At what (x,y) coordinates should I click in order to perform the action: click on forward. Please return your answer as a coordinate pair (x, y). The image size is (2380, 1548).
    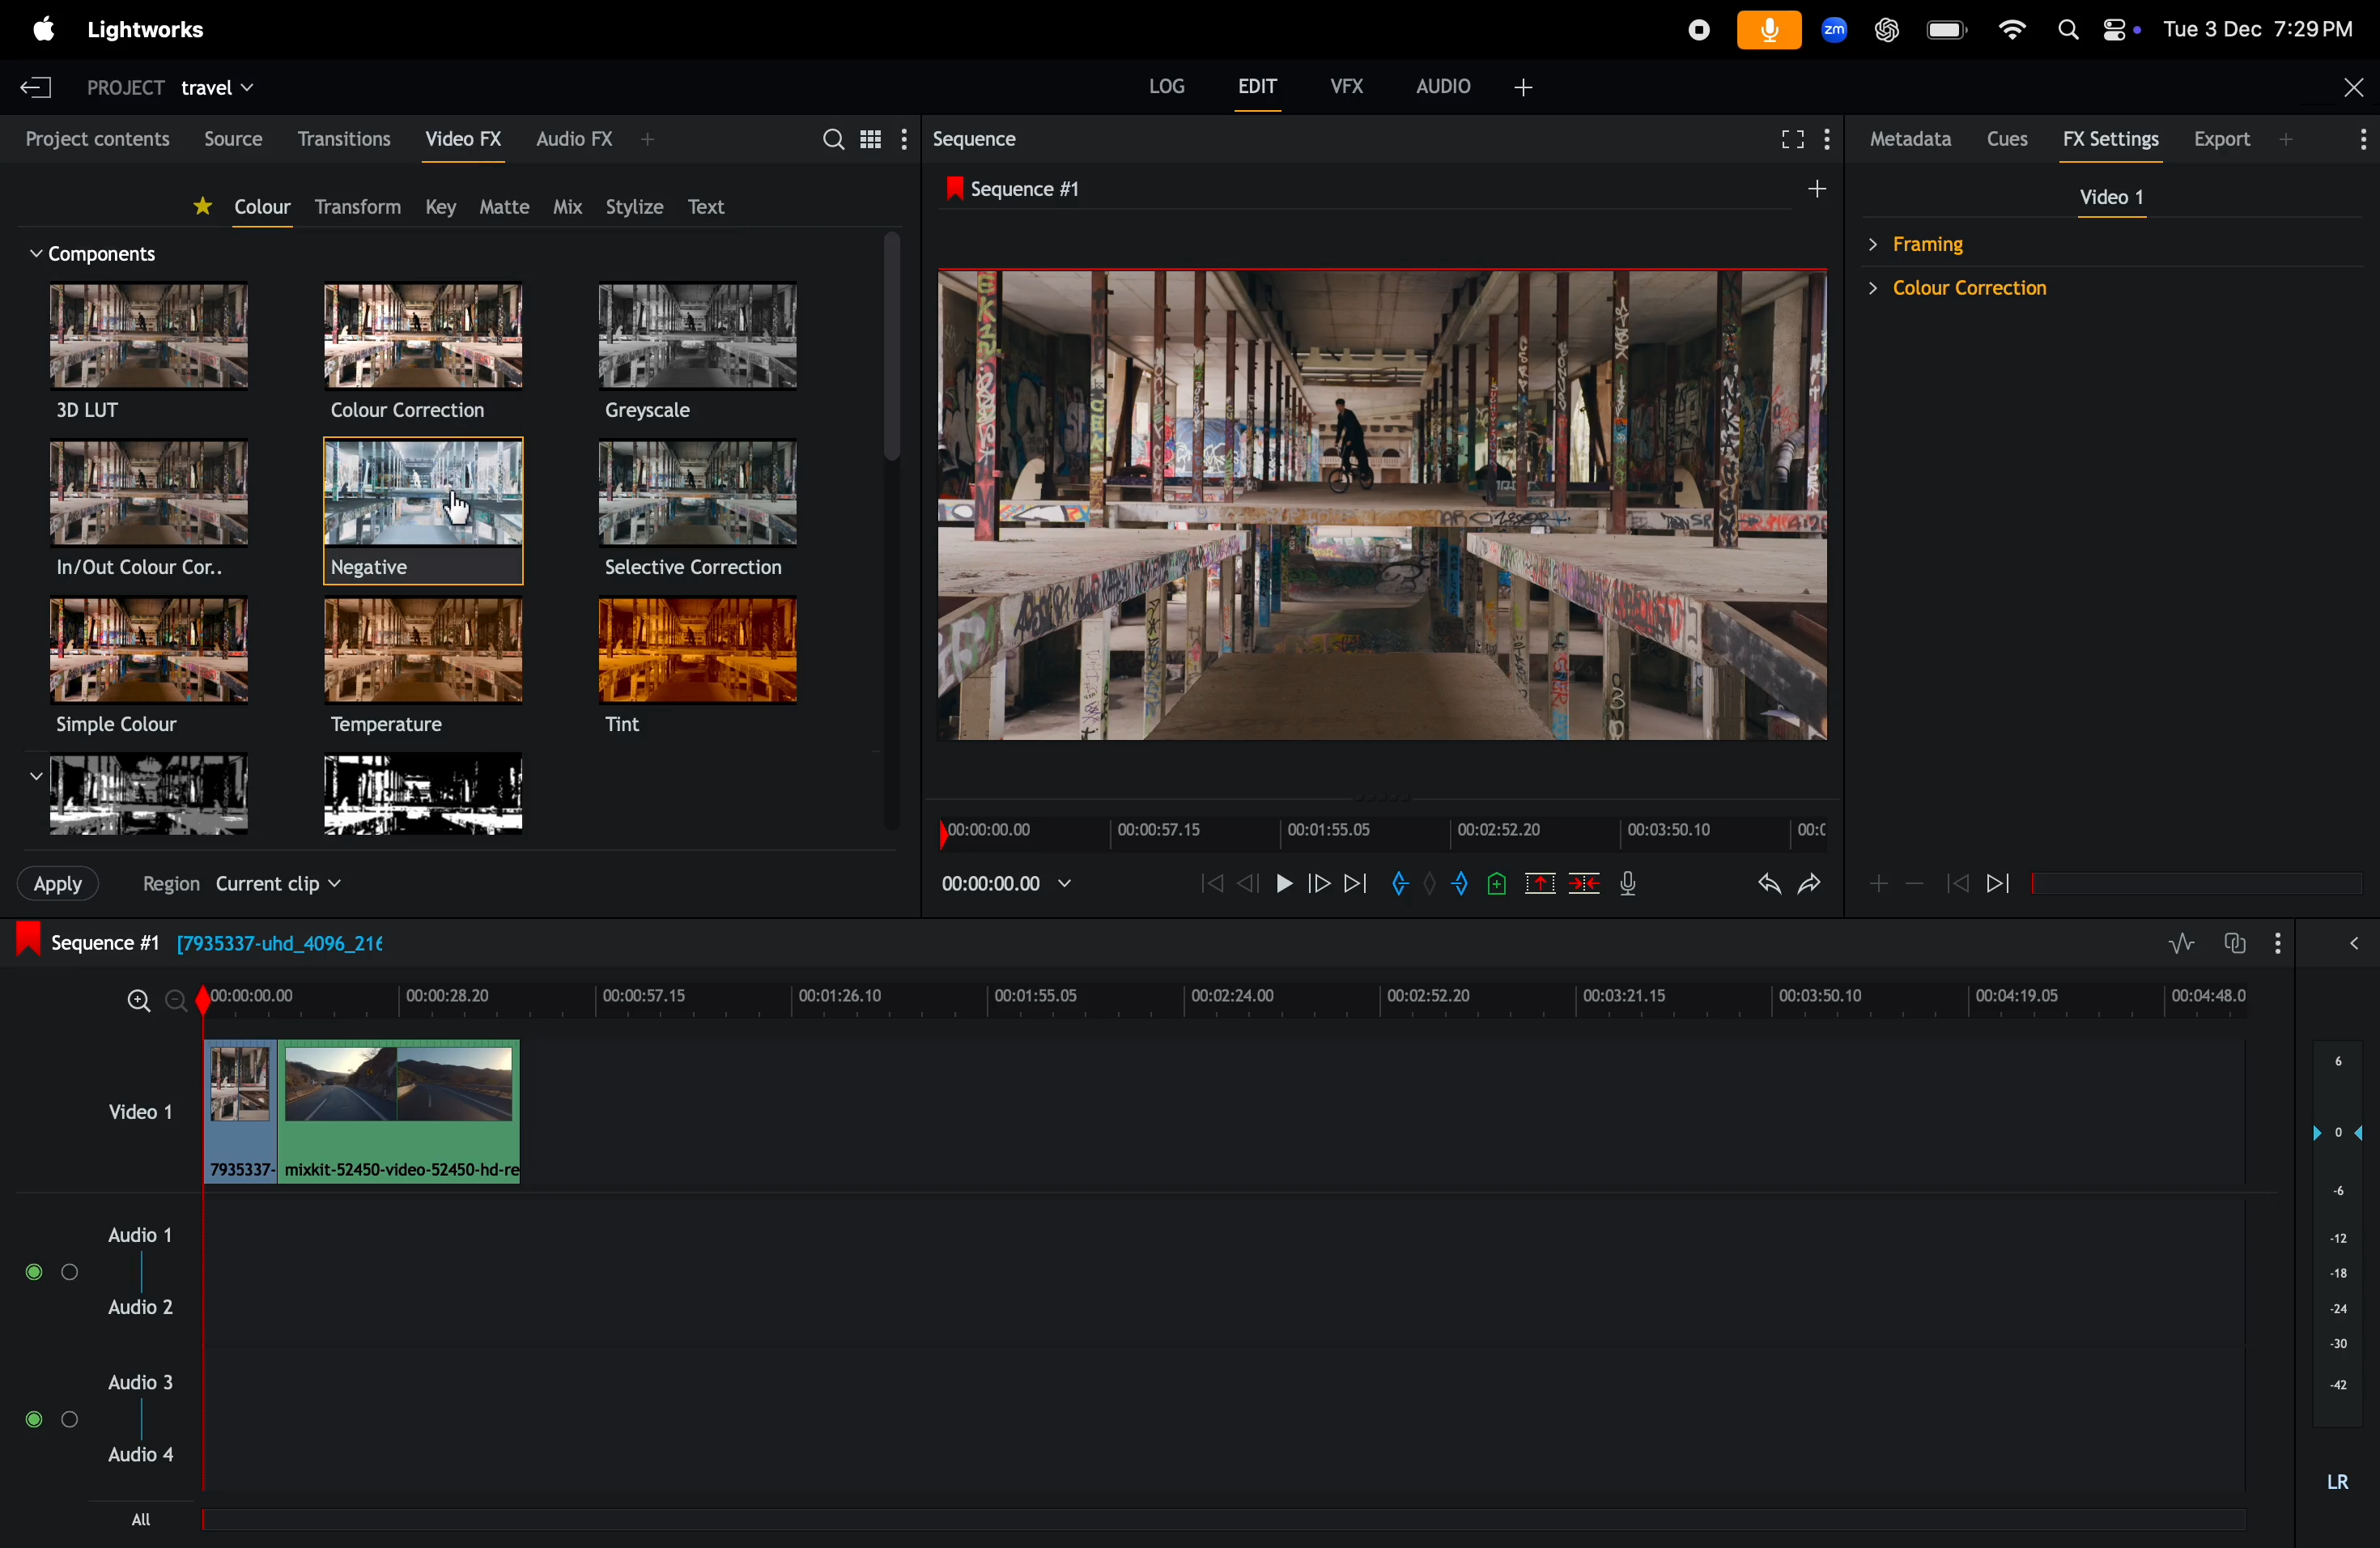
    Looking at the image, I should click on (1314, 887).